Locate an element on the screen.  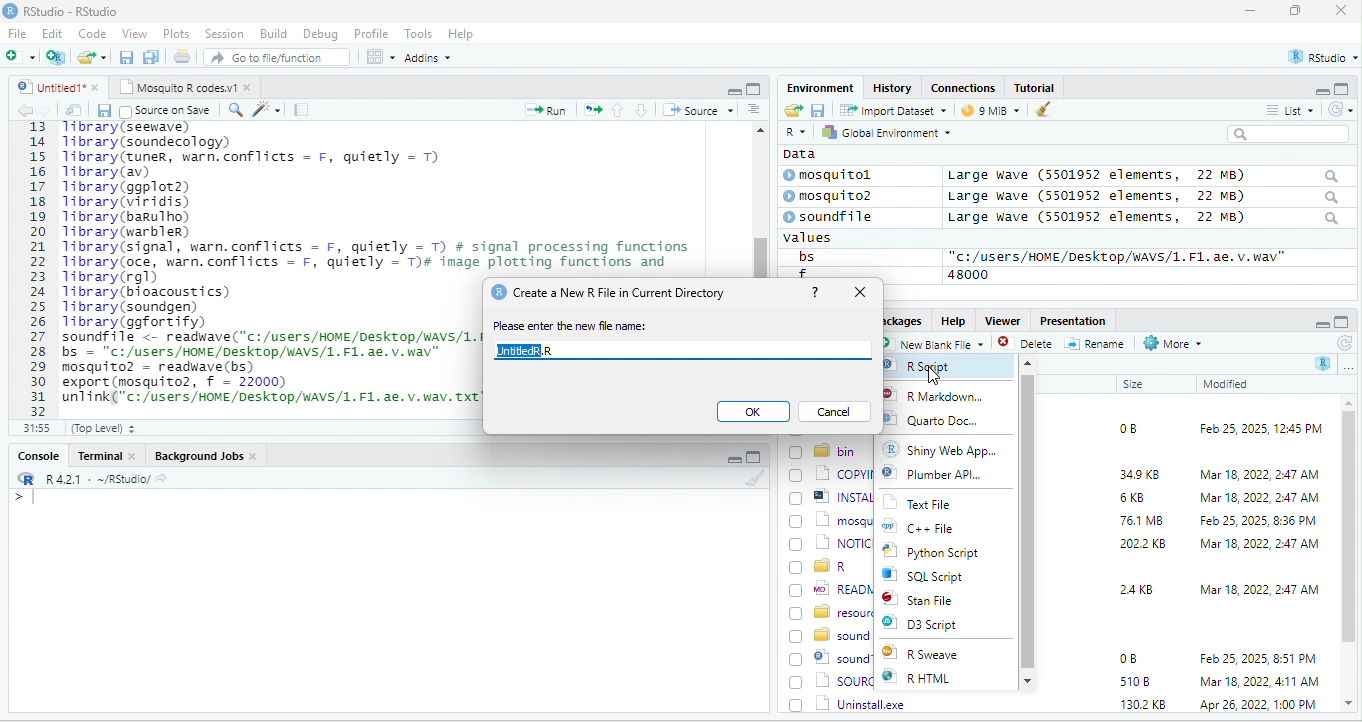
” Go to file/function is located at coordinates (278, 59).